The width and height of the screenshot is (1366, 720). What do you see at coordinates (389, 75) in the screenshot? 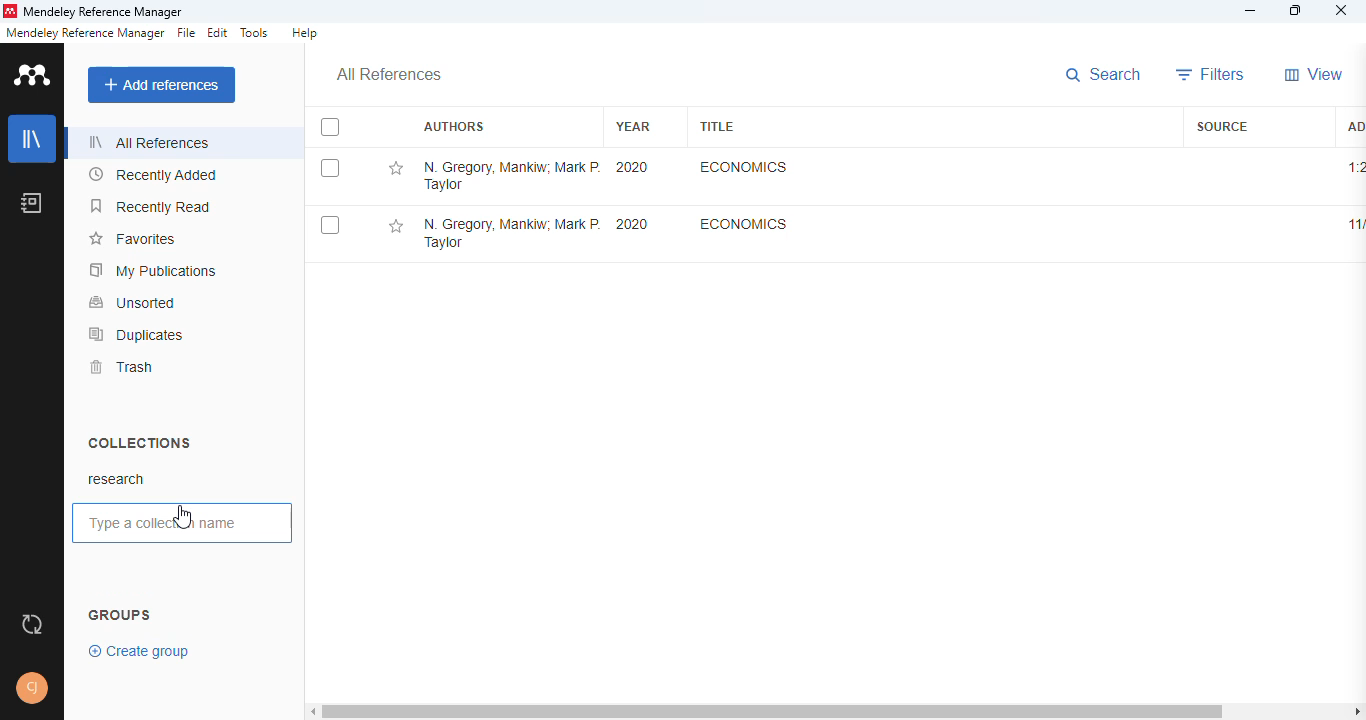
I see `all references` at bounding box center [389, 75].